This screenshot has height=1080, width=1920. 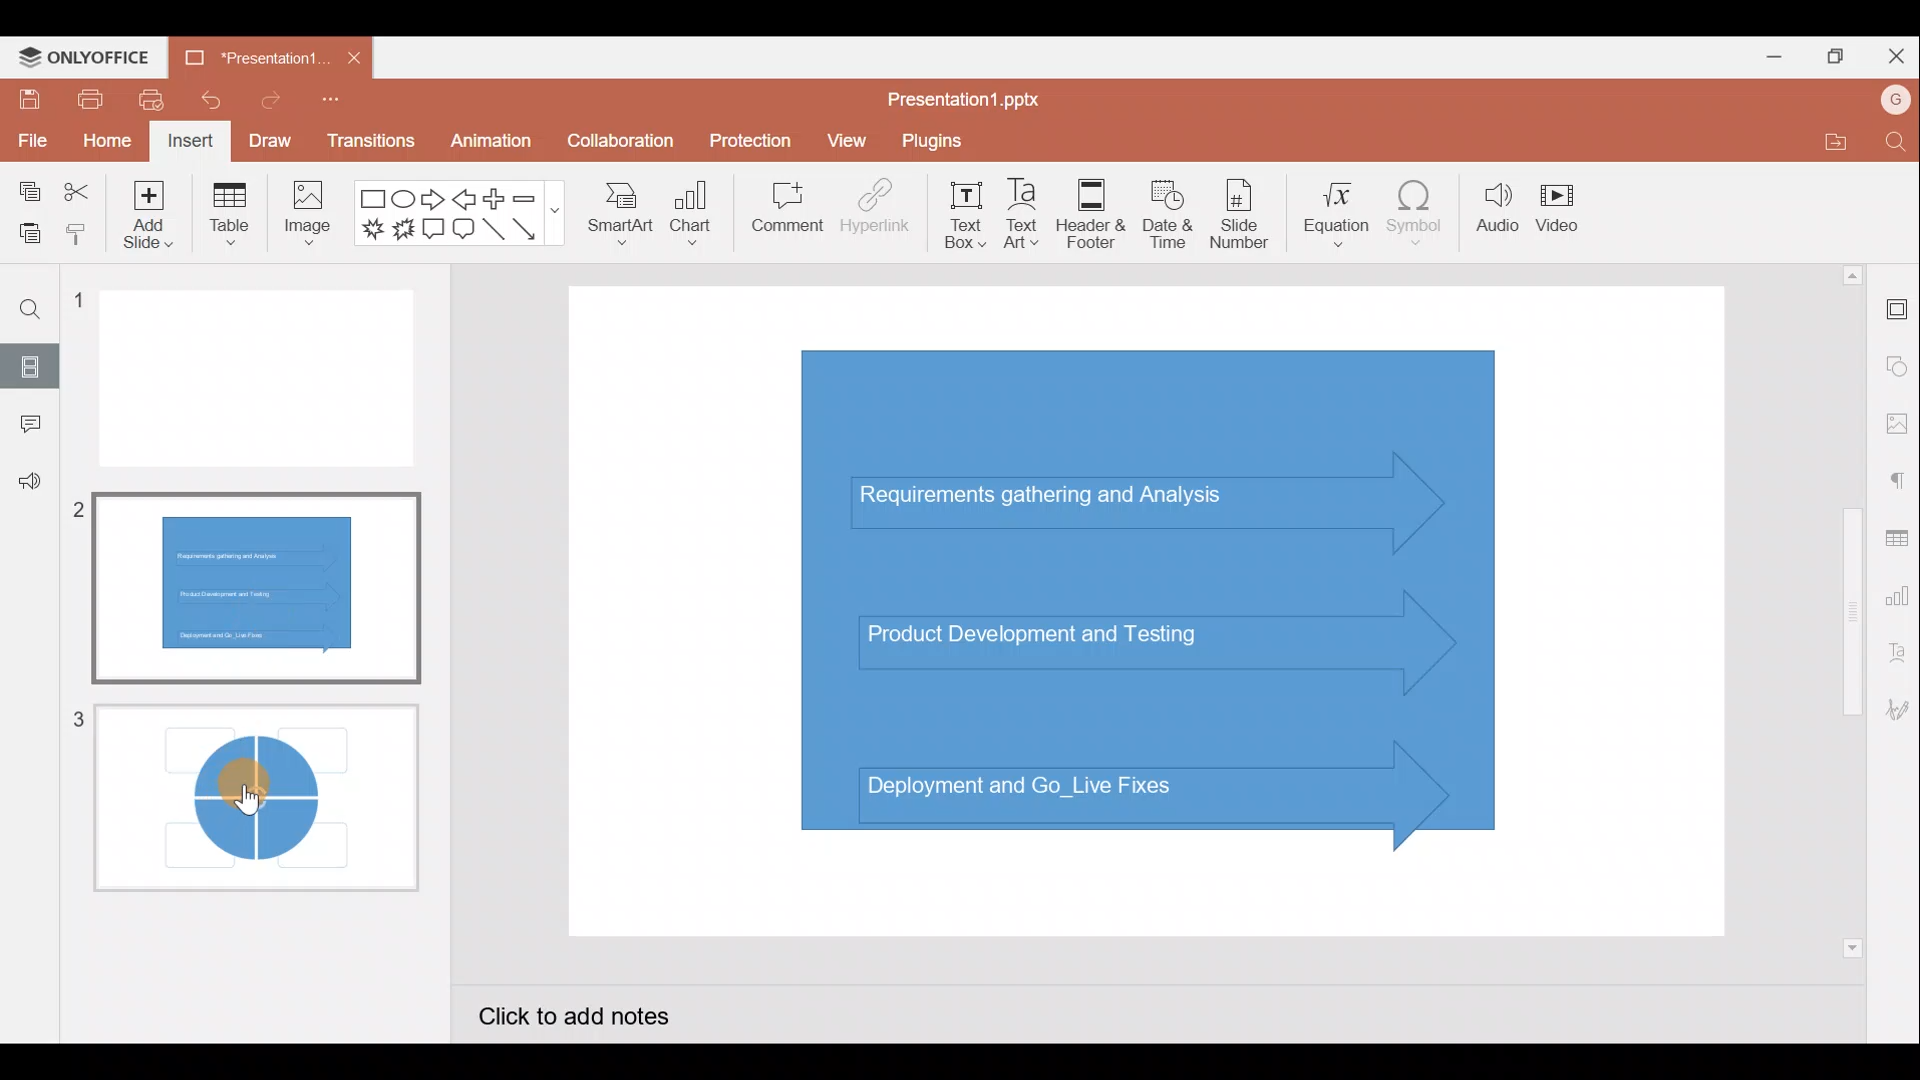 What do you see at coordinates (76, 187) in the screenshot?
I see `Cut` at bounding box center [76, 187].